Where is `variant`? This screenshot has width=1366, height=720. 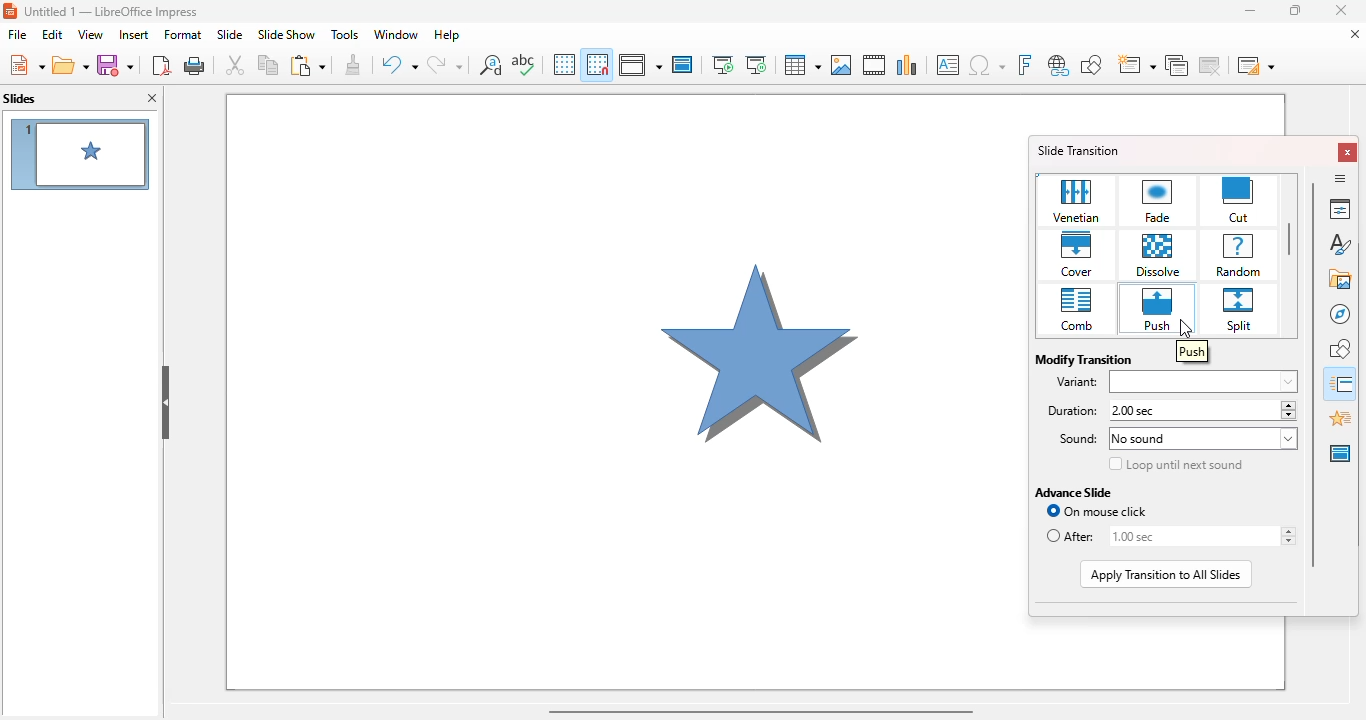 variant is located at coordinates (1205, 383).